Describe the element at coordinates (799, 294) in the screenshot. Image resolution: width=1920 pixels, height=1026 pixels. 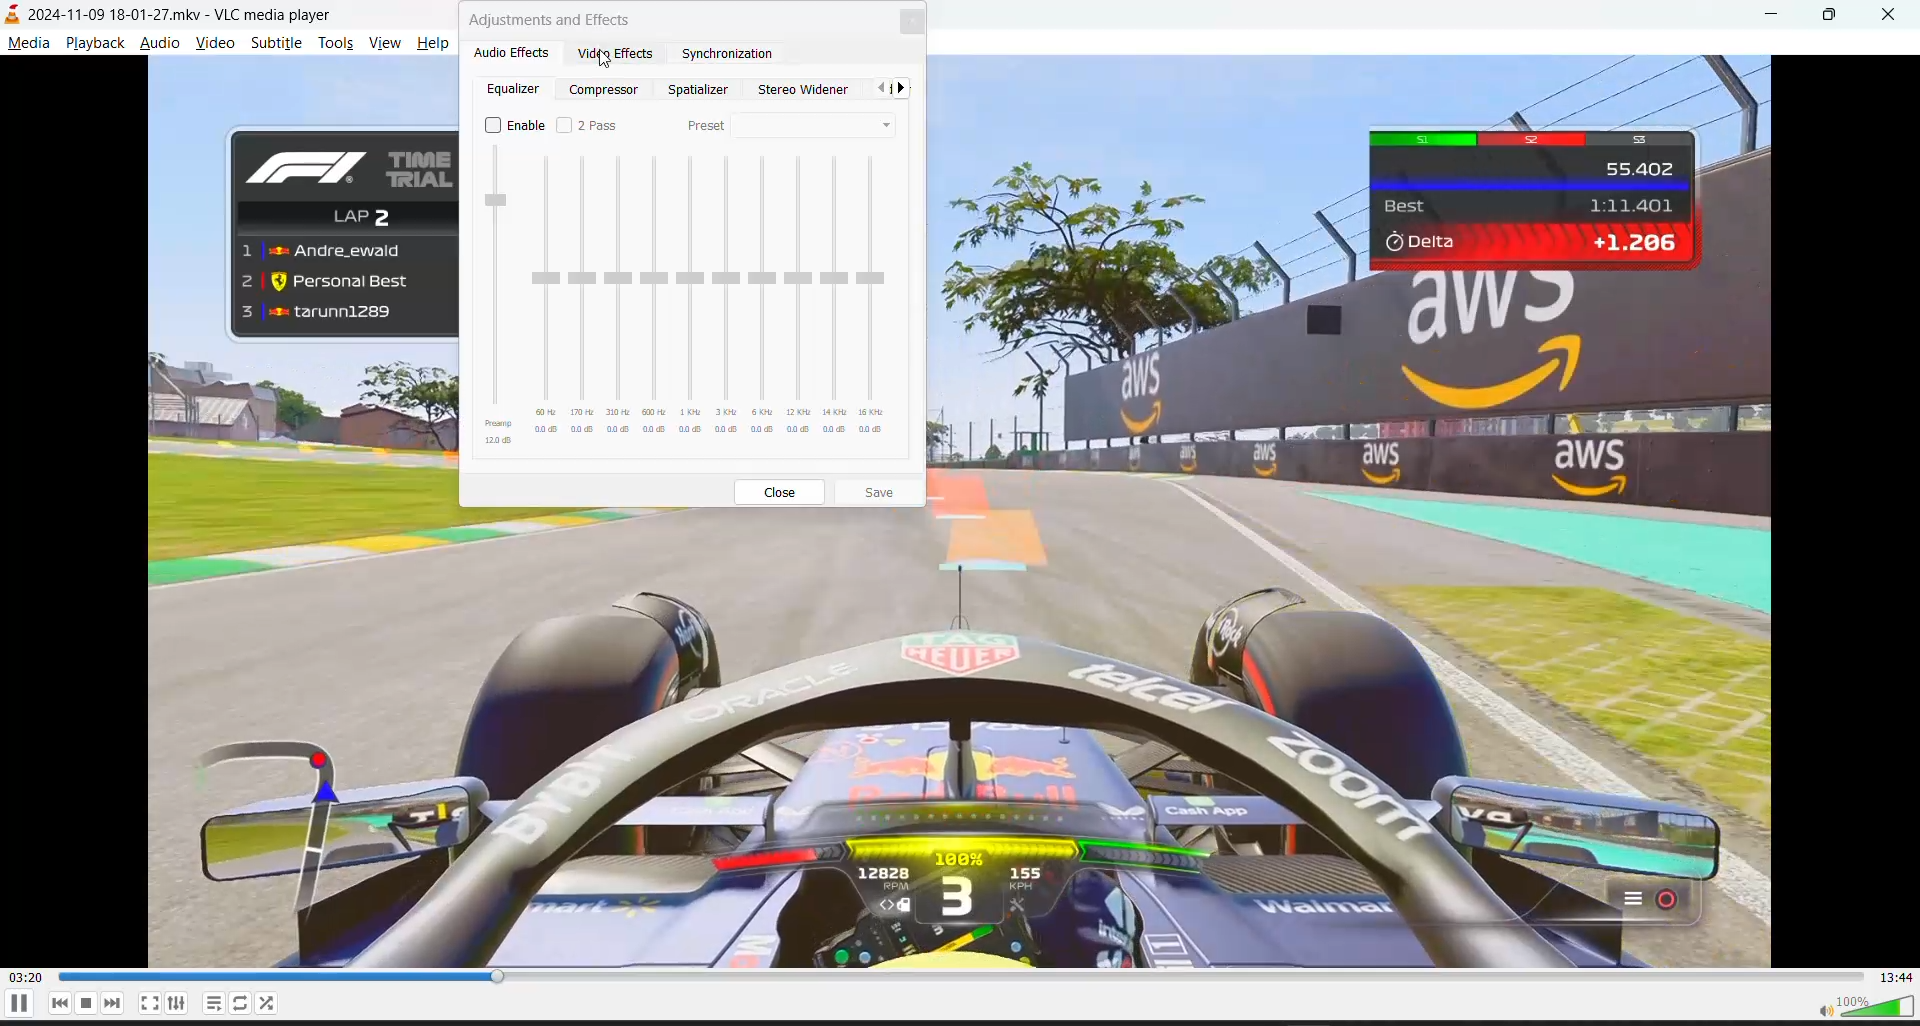
I see `slider` at that location.